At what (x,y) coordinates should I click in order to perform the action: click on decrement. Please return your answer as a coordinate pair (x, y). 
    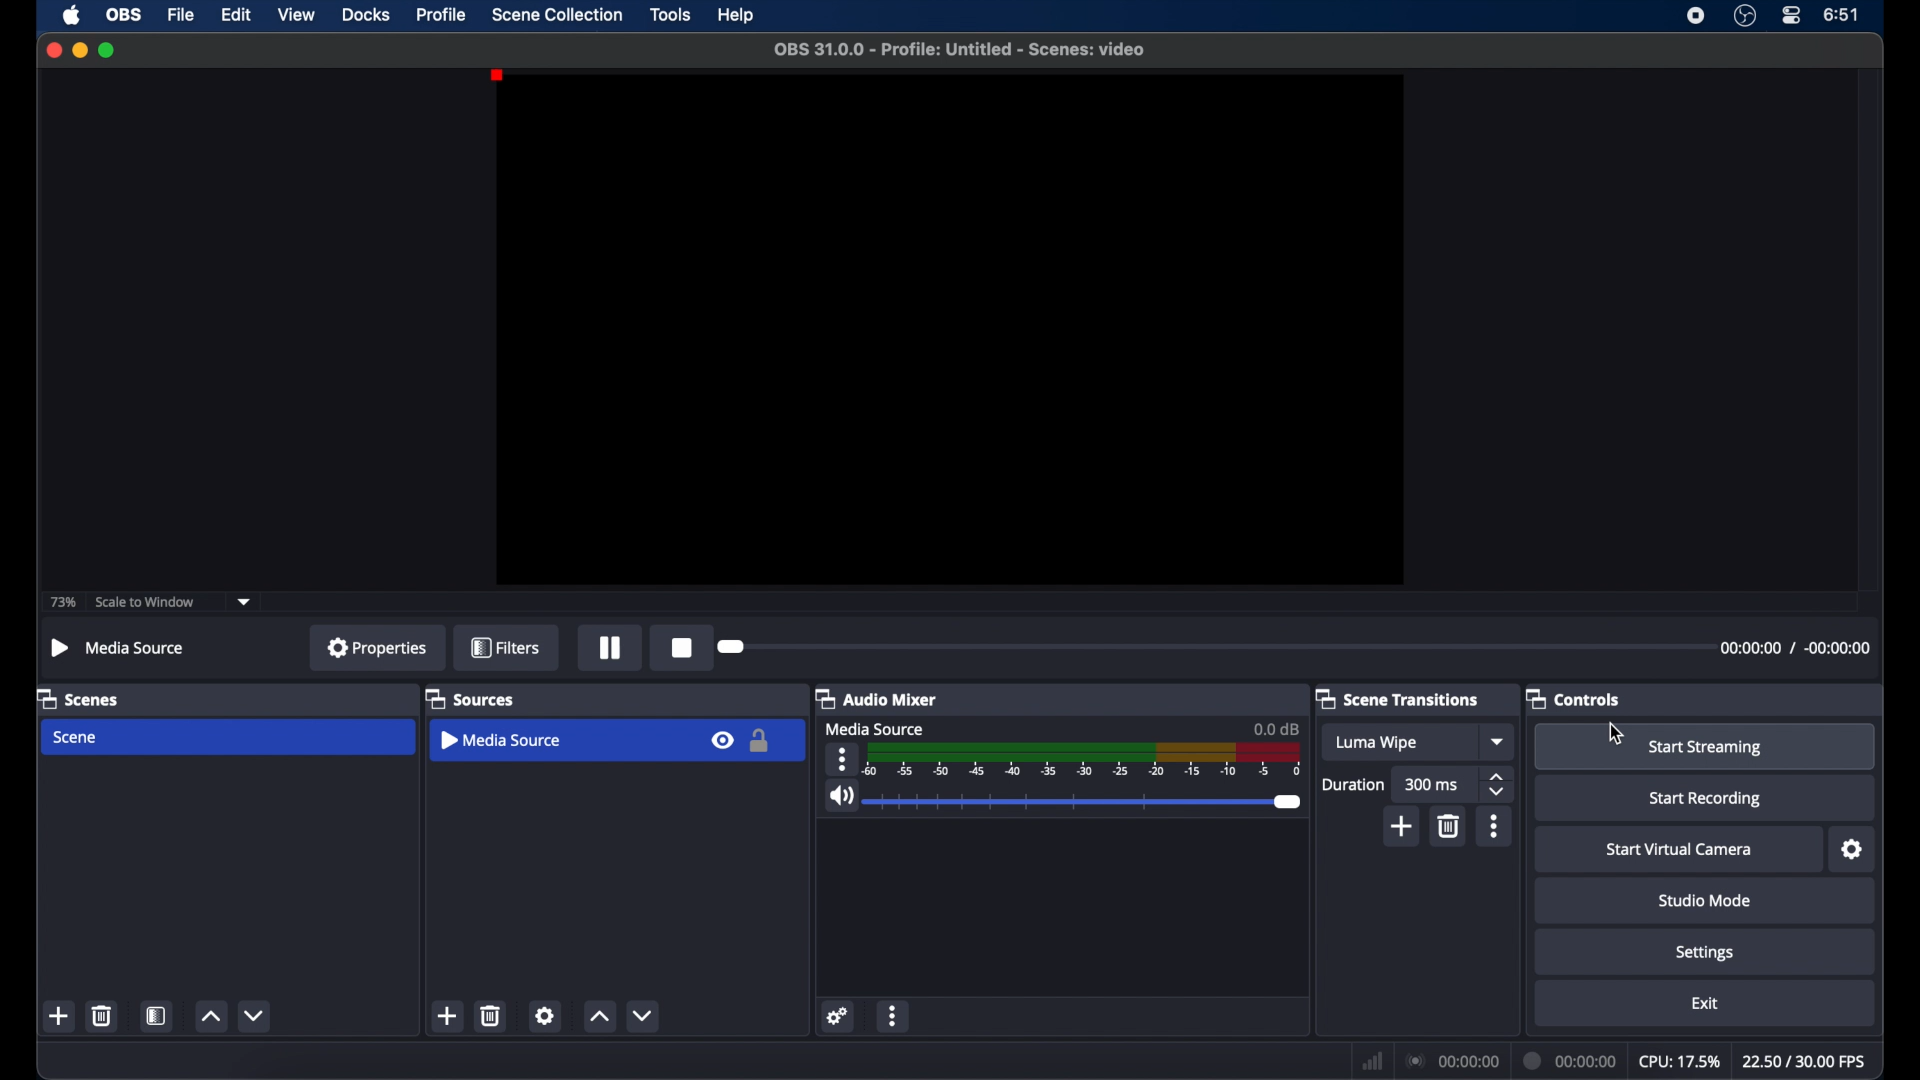
    Looking at the image, I should click on (646, 1015).